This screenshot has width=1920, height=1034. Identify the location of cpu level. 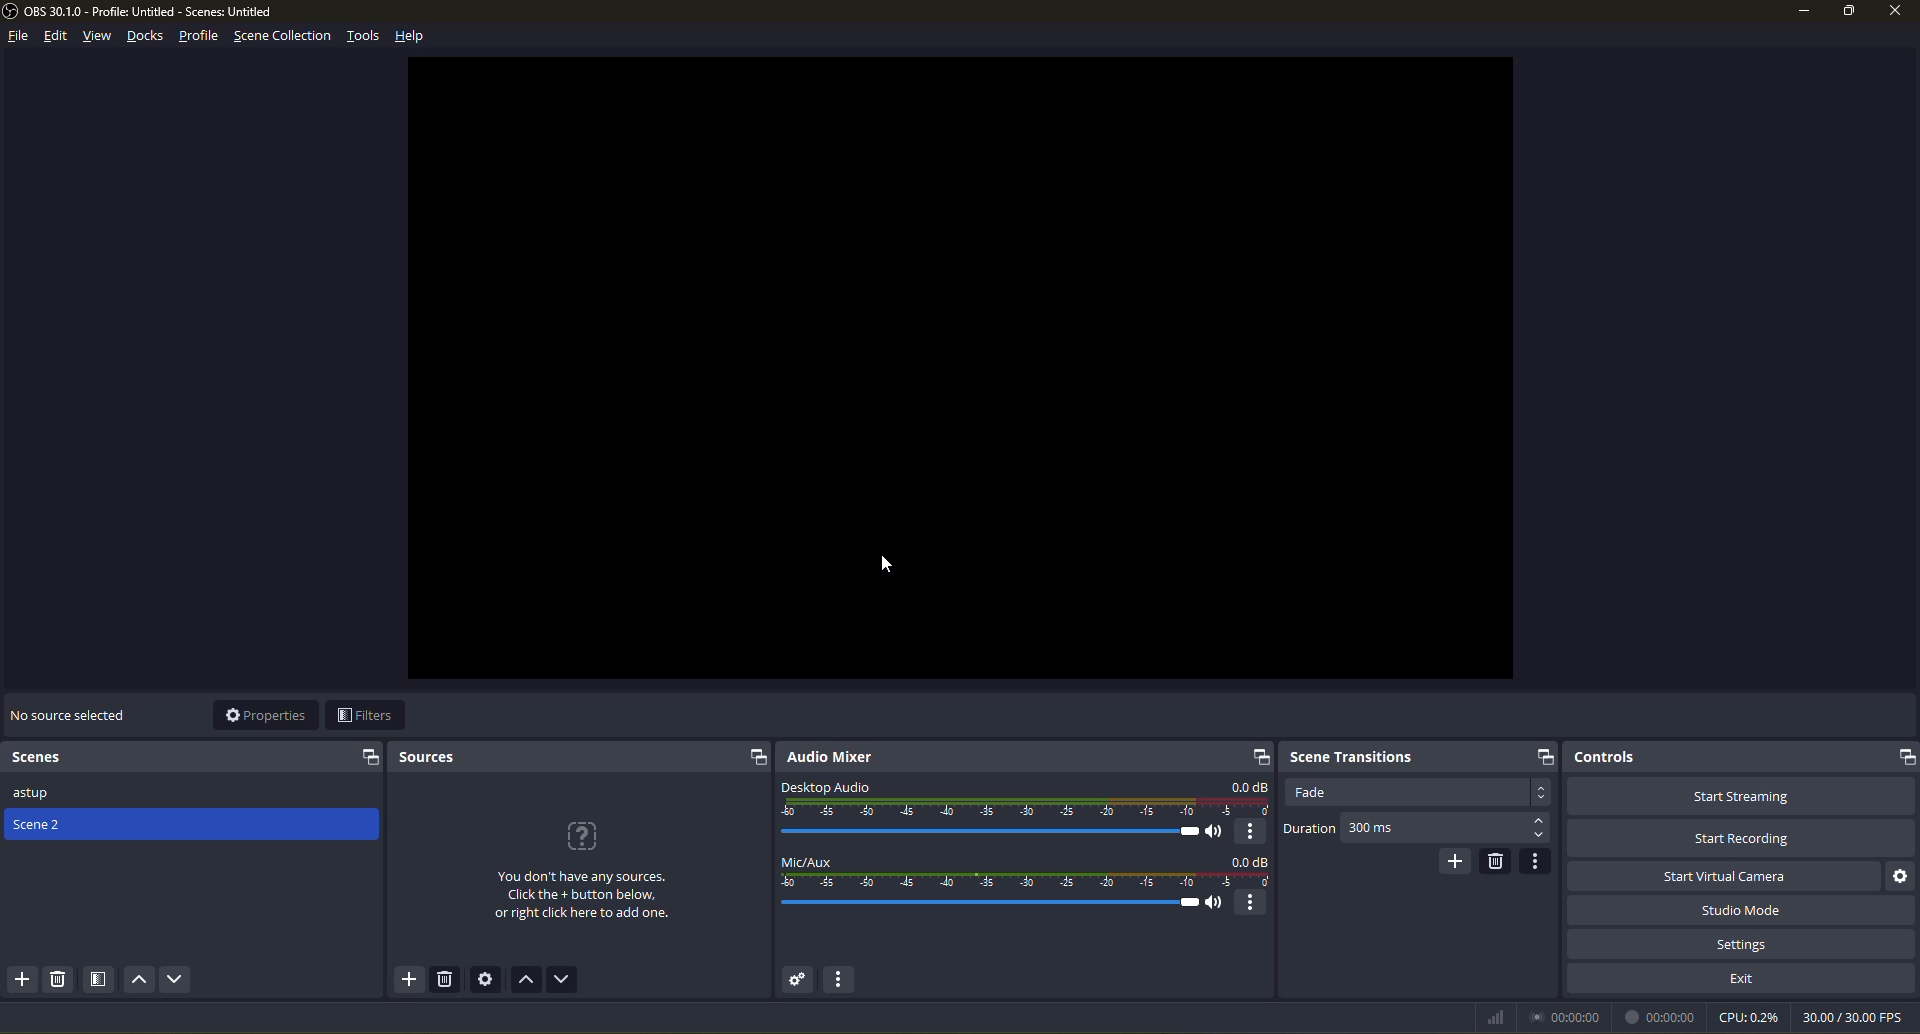
(1749, 1016).